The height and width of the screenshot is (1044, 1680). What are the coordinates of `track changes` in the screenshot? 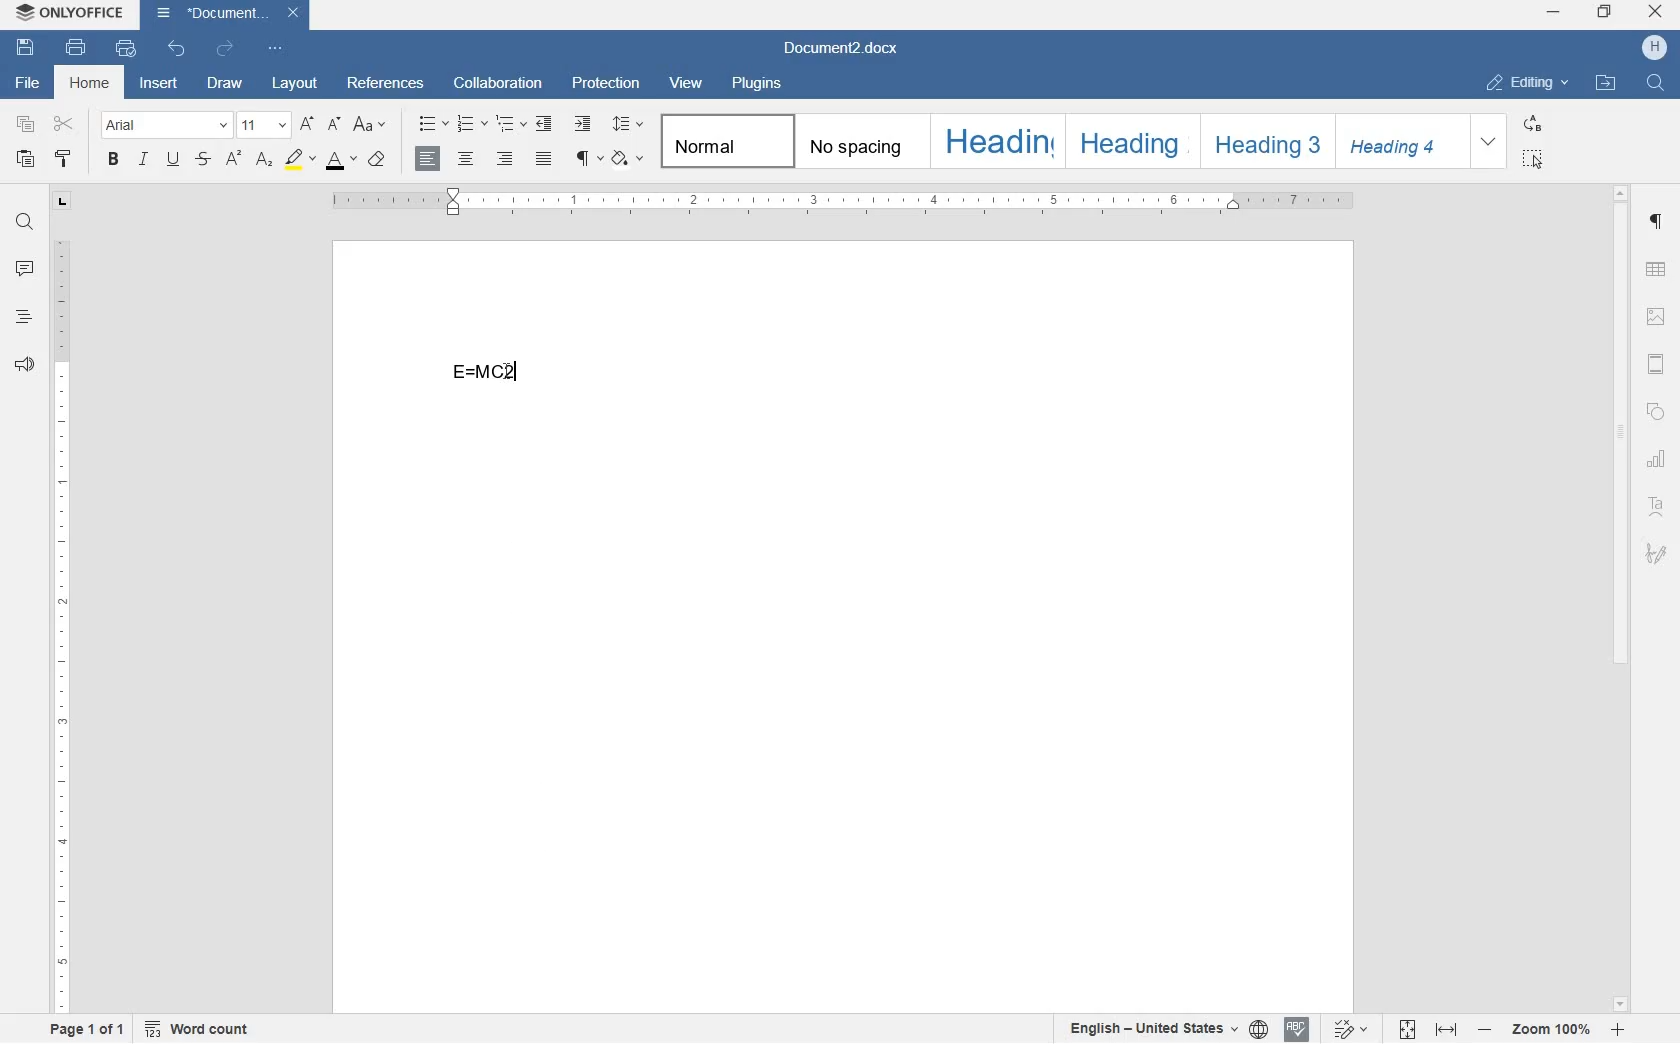 It's located at (1352, 1030).